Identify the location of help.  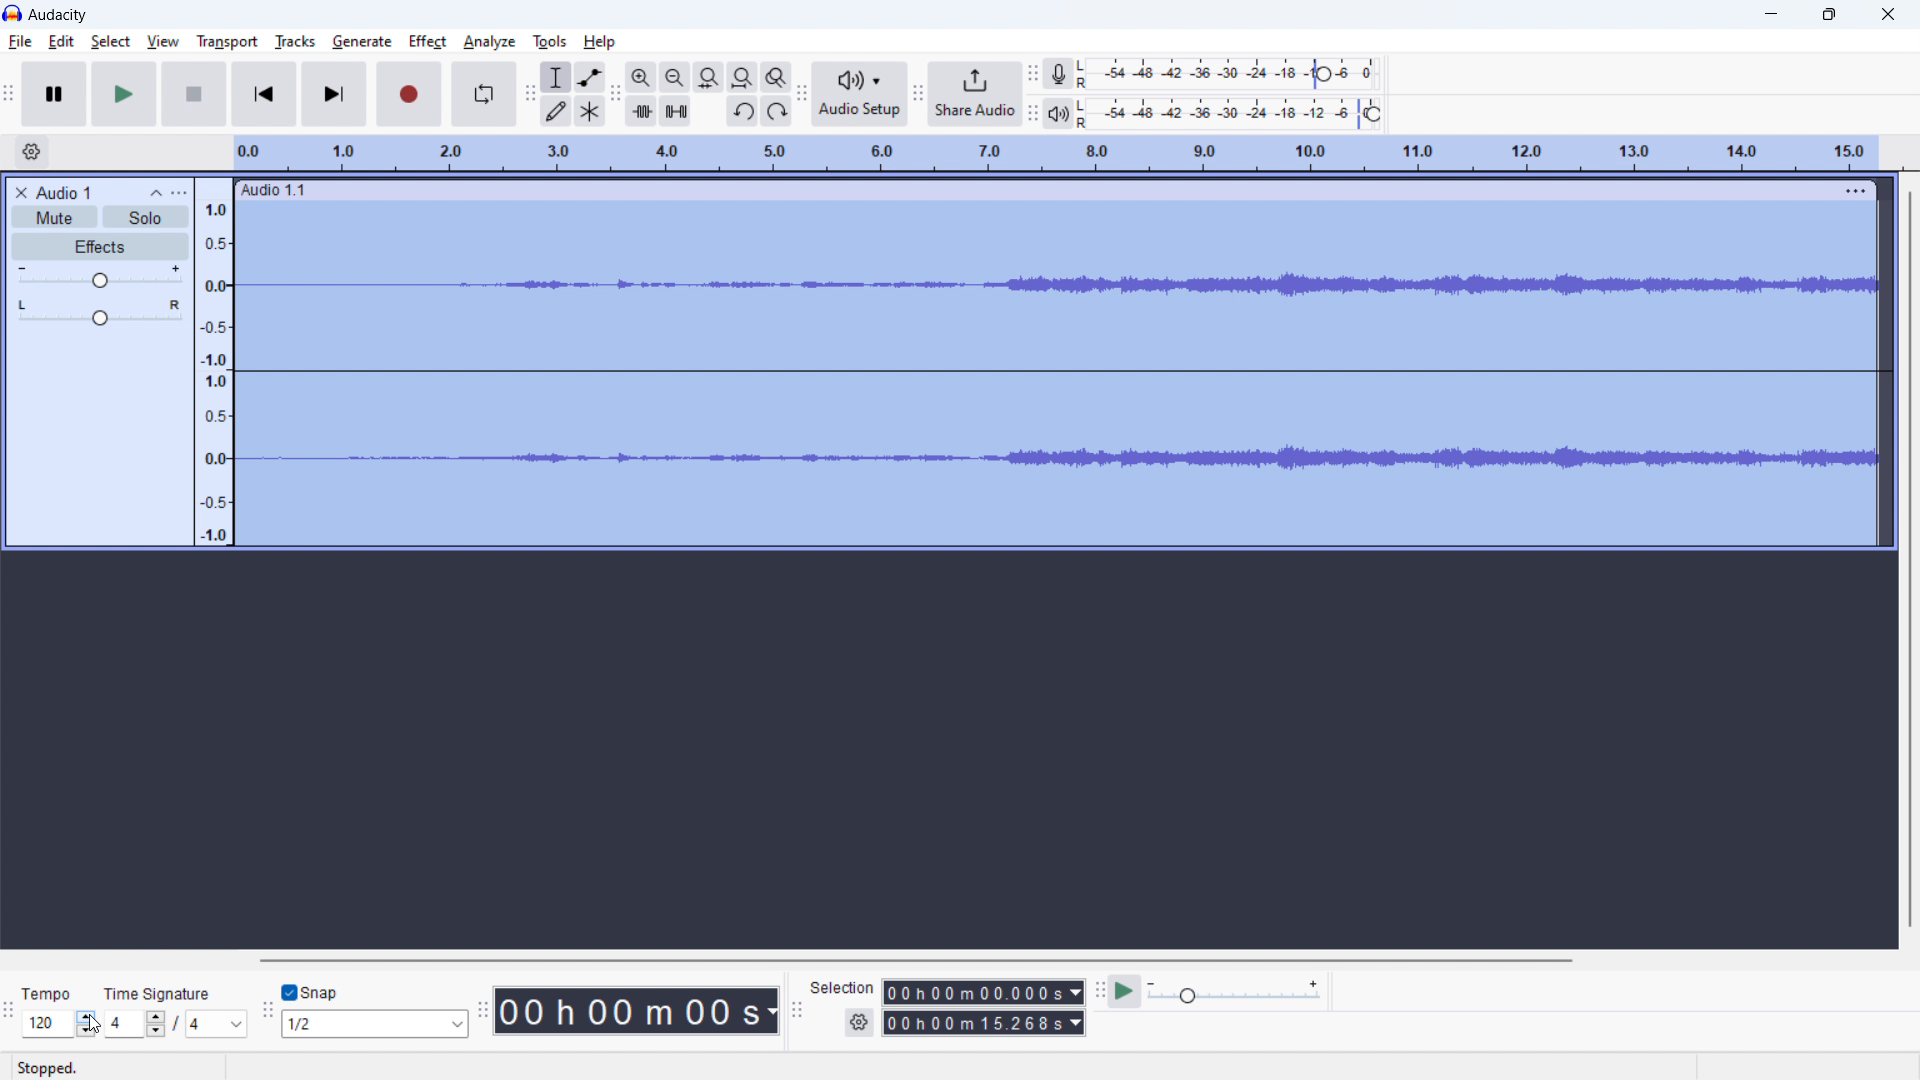
(601, 42).